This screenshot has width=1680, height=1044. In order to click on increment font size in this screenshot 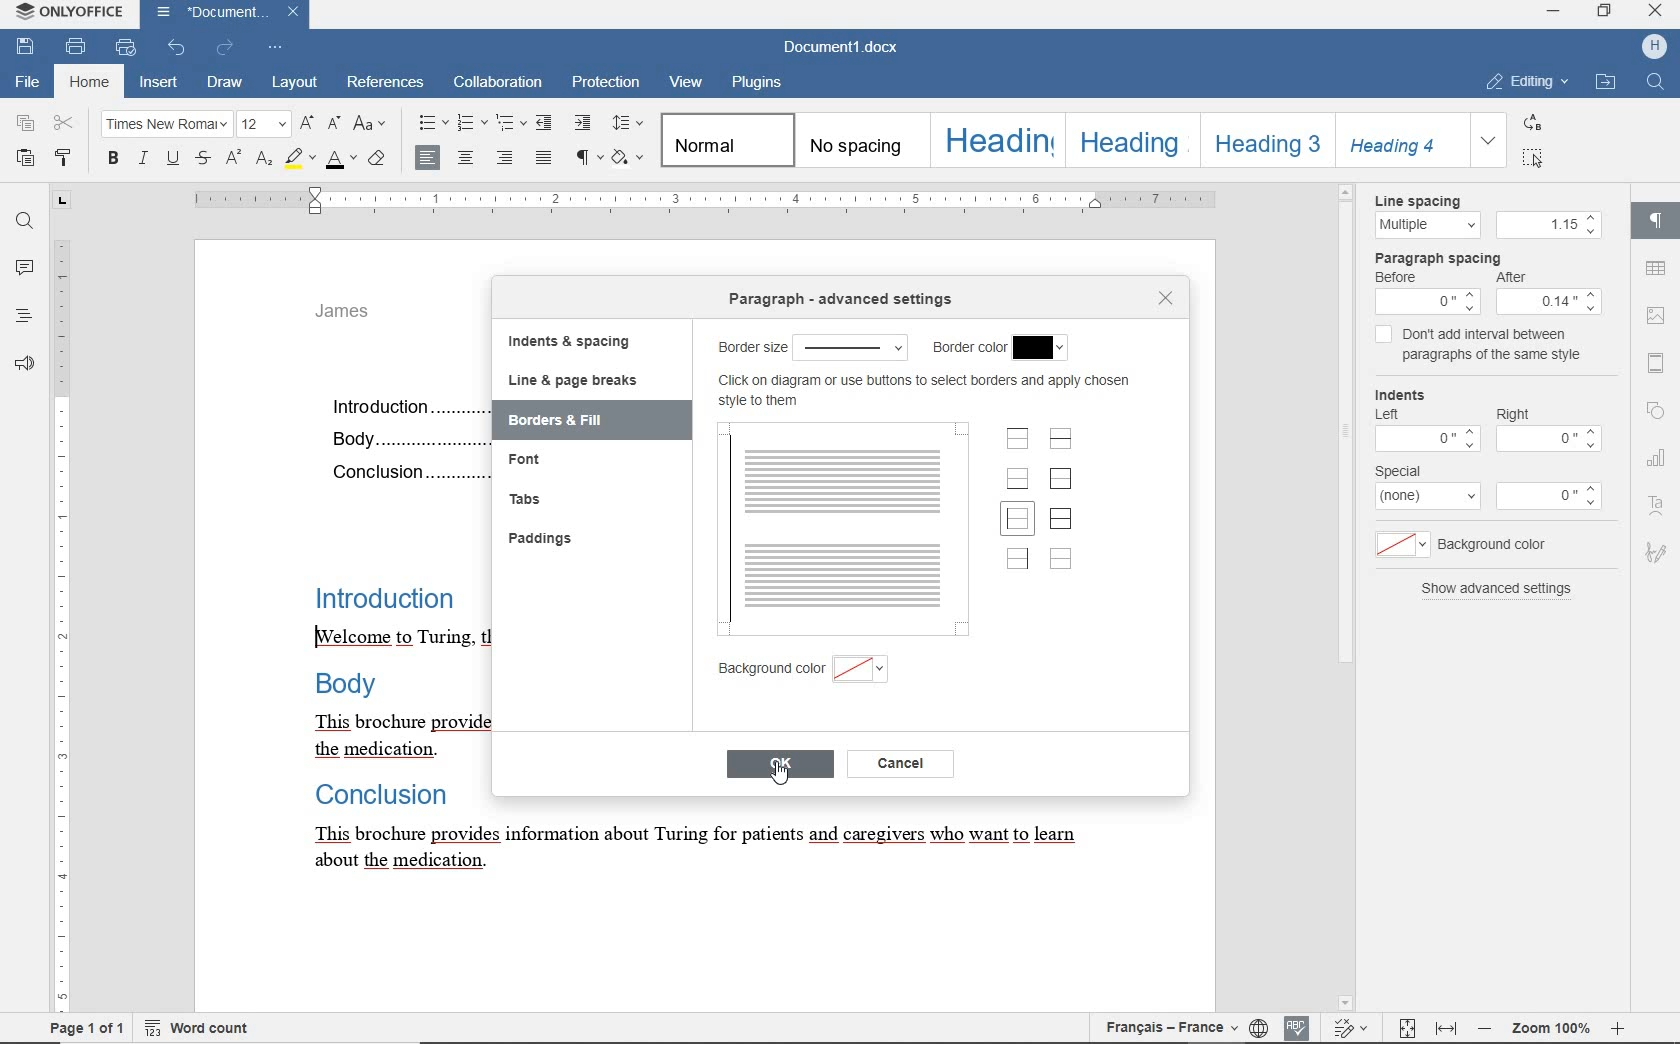, I will do `click(307, 124)`.